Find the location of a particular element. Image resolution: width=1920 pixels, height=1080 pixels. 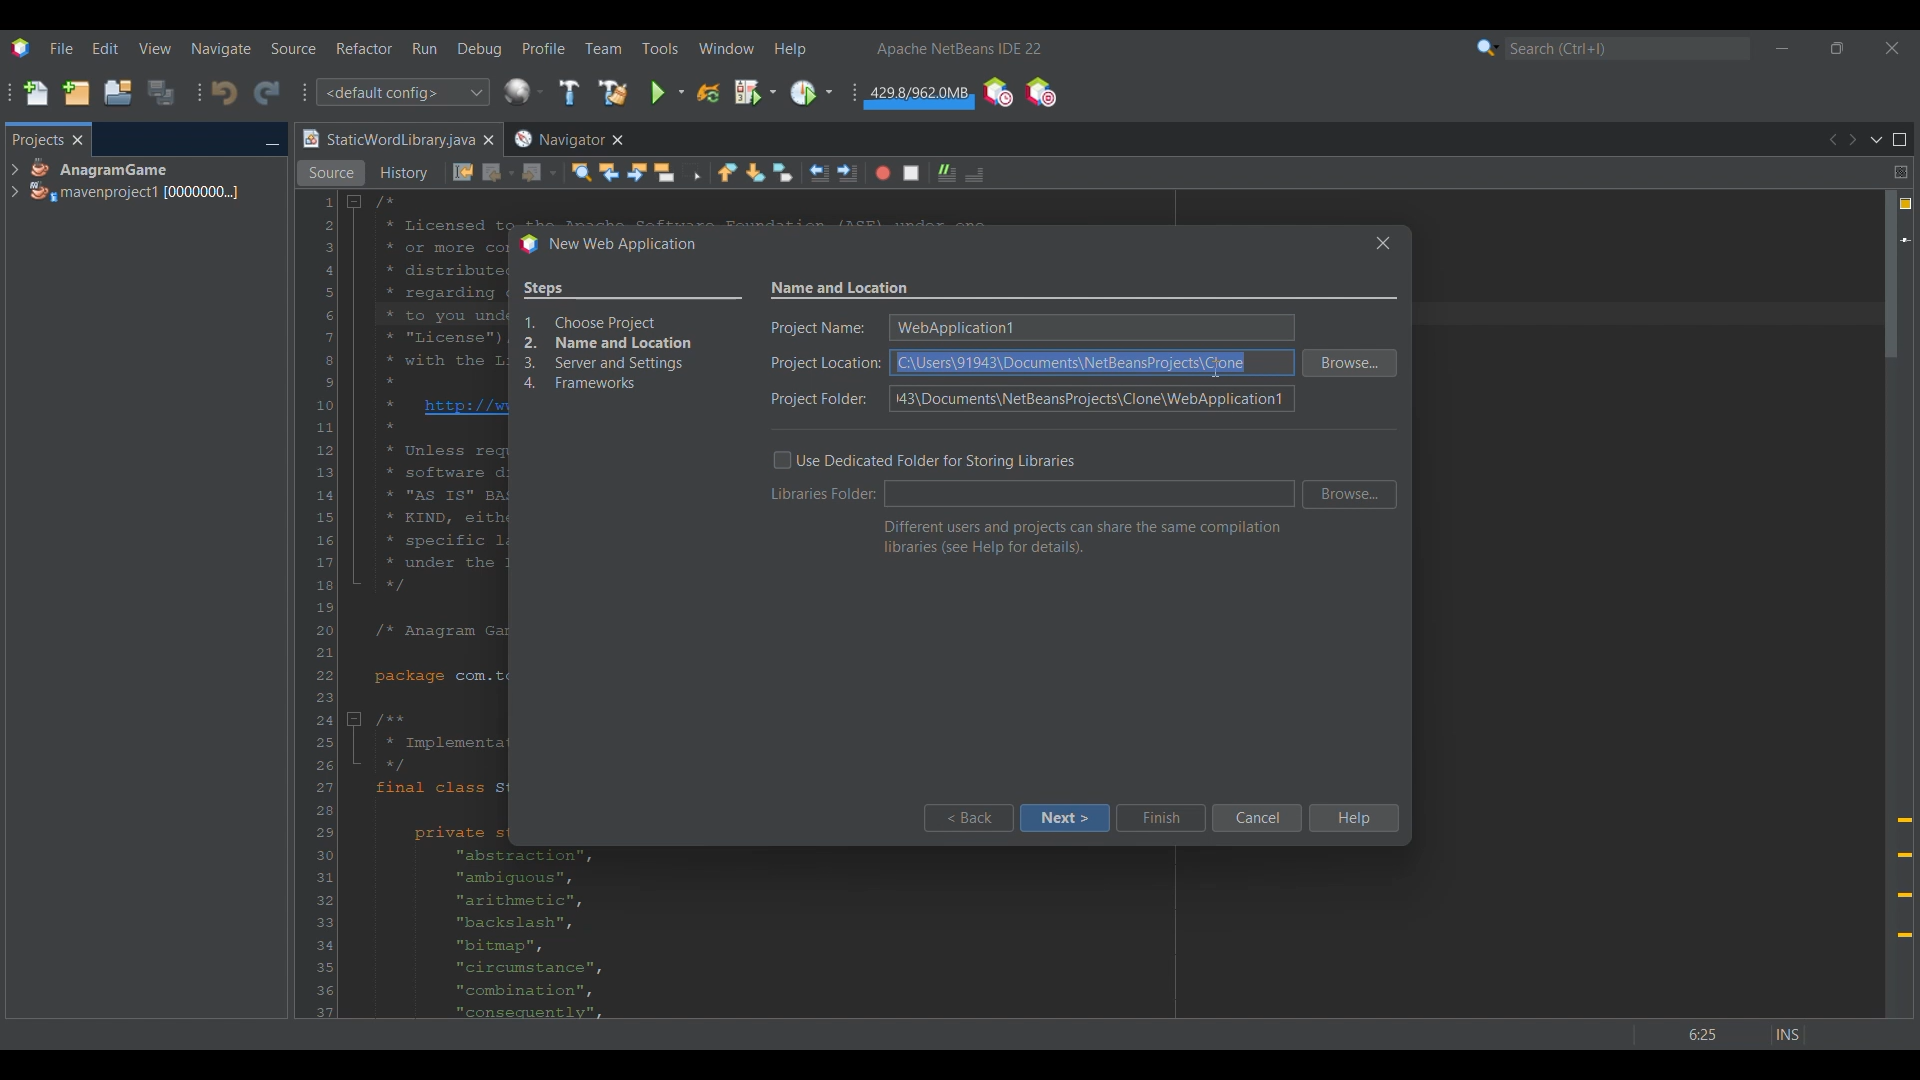

Profile menu is located at coordinates (544, 48).